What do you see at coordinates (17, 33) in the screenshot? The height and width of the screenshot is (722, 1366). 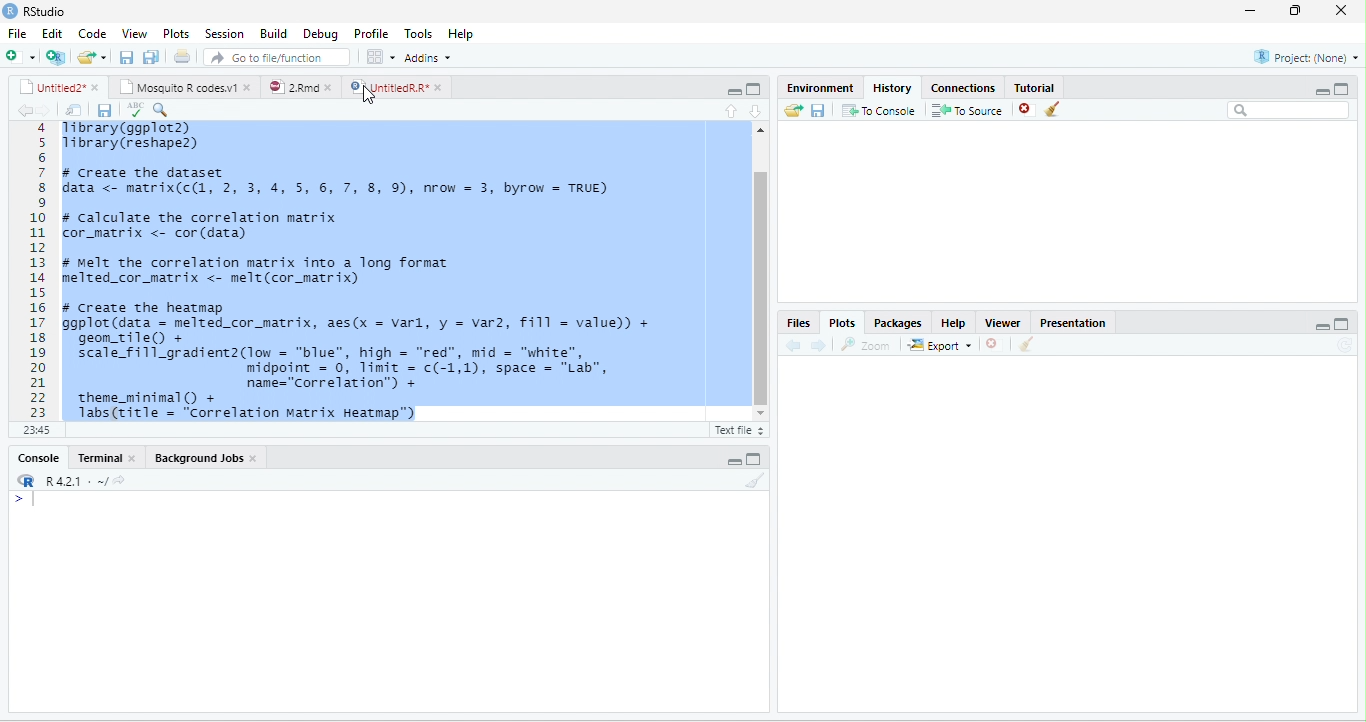 I see `file` at bounding box center [17, 33].